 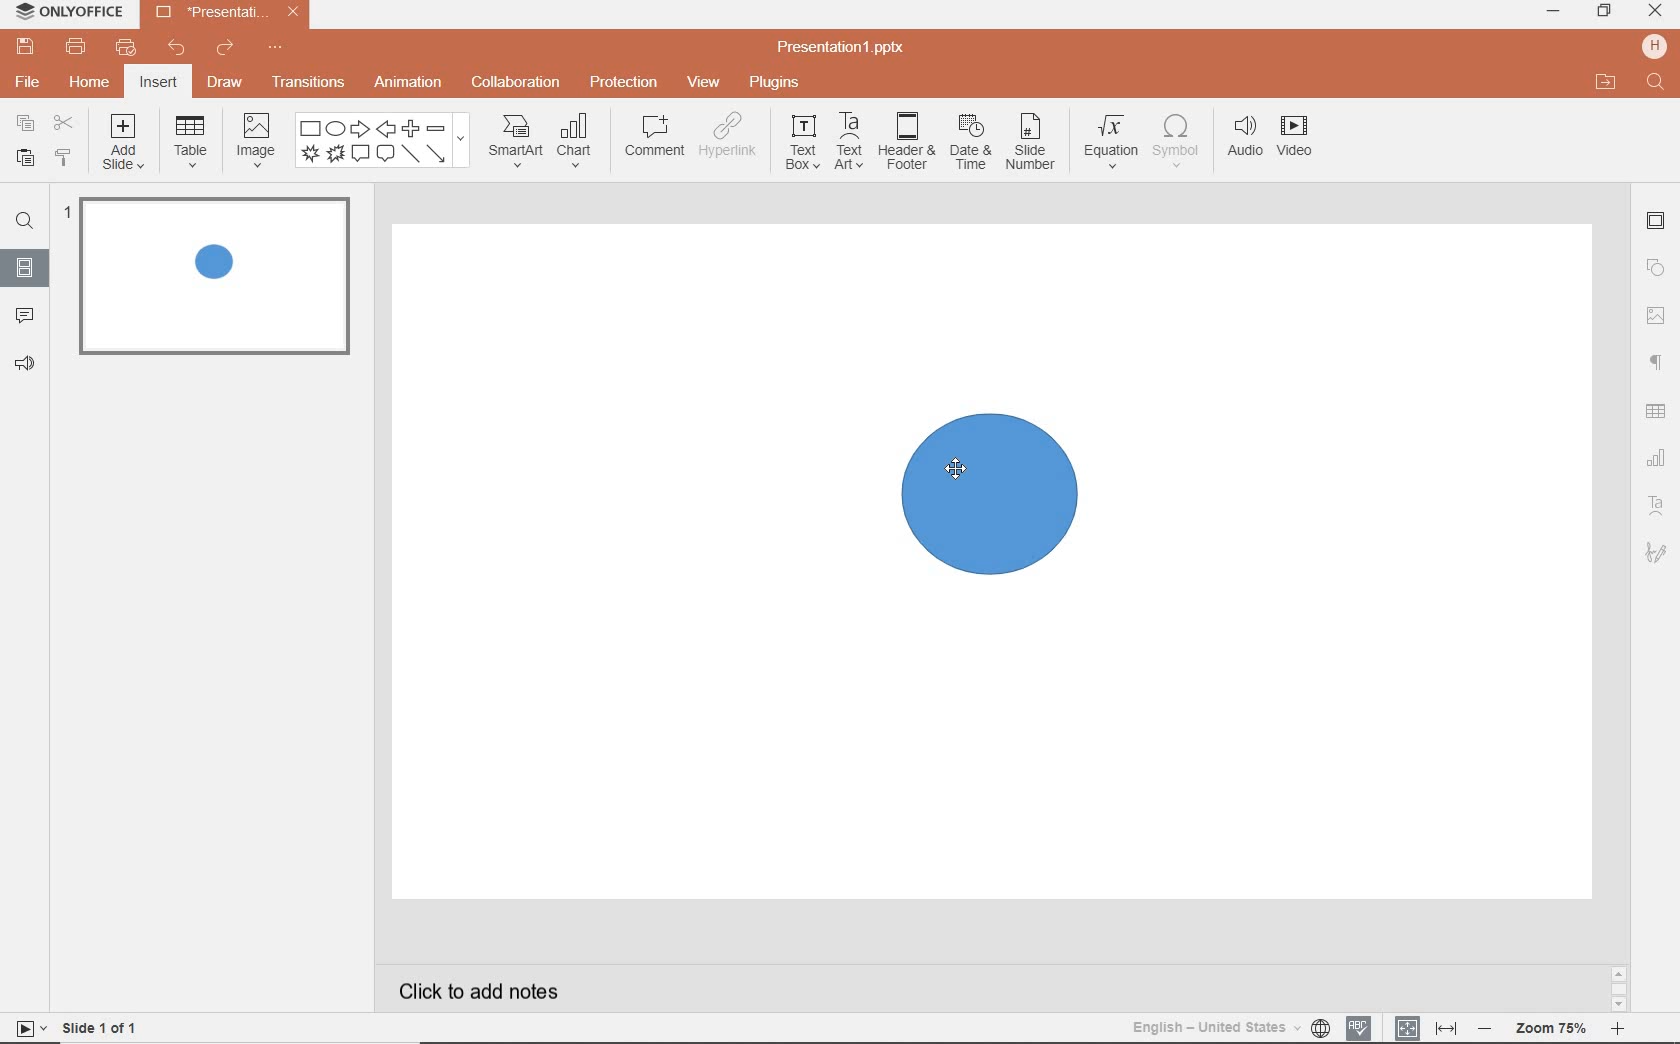 I want to click on file, so click(x=26, y=81).